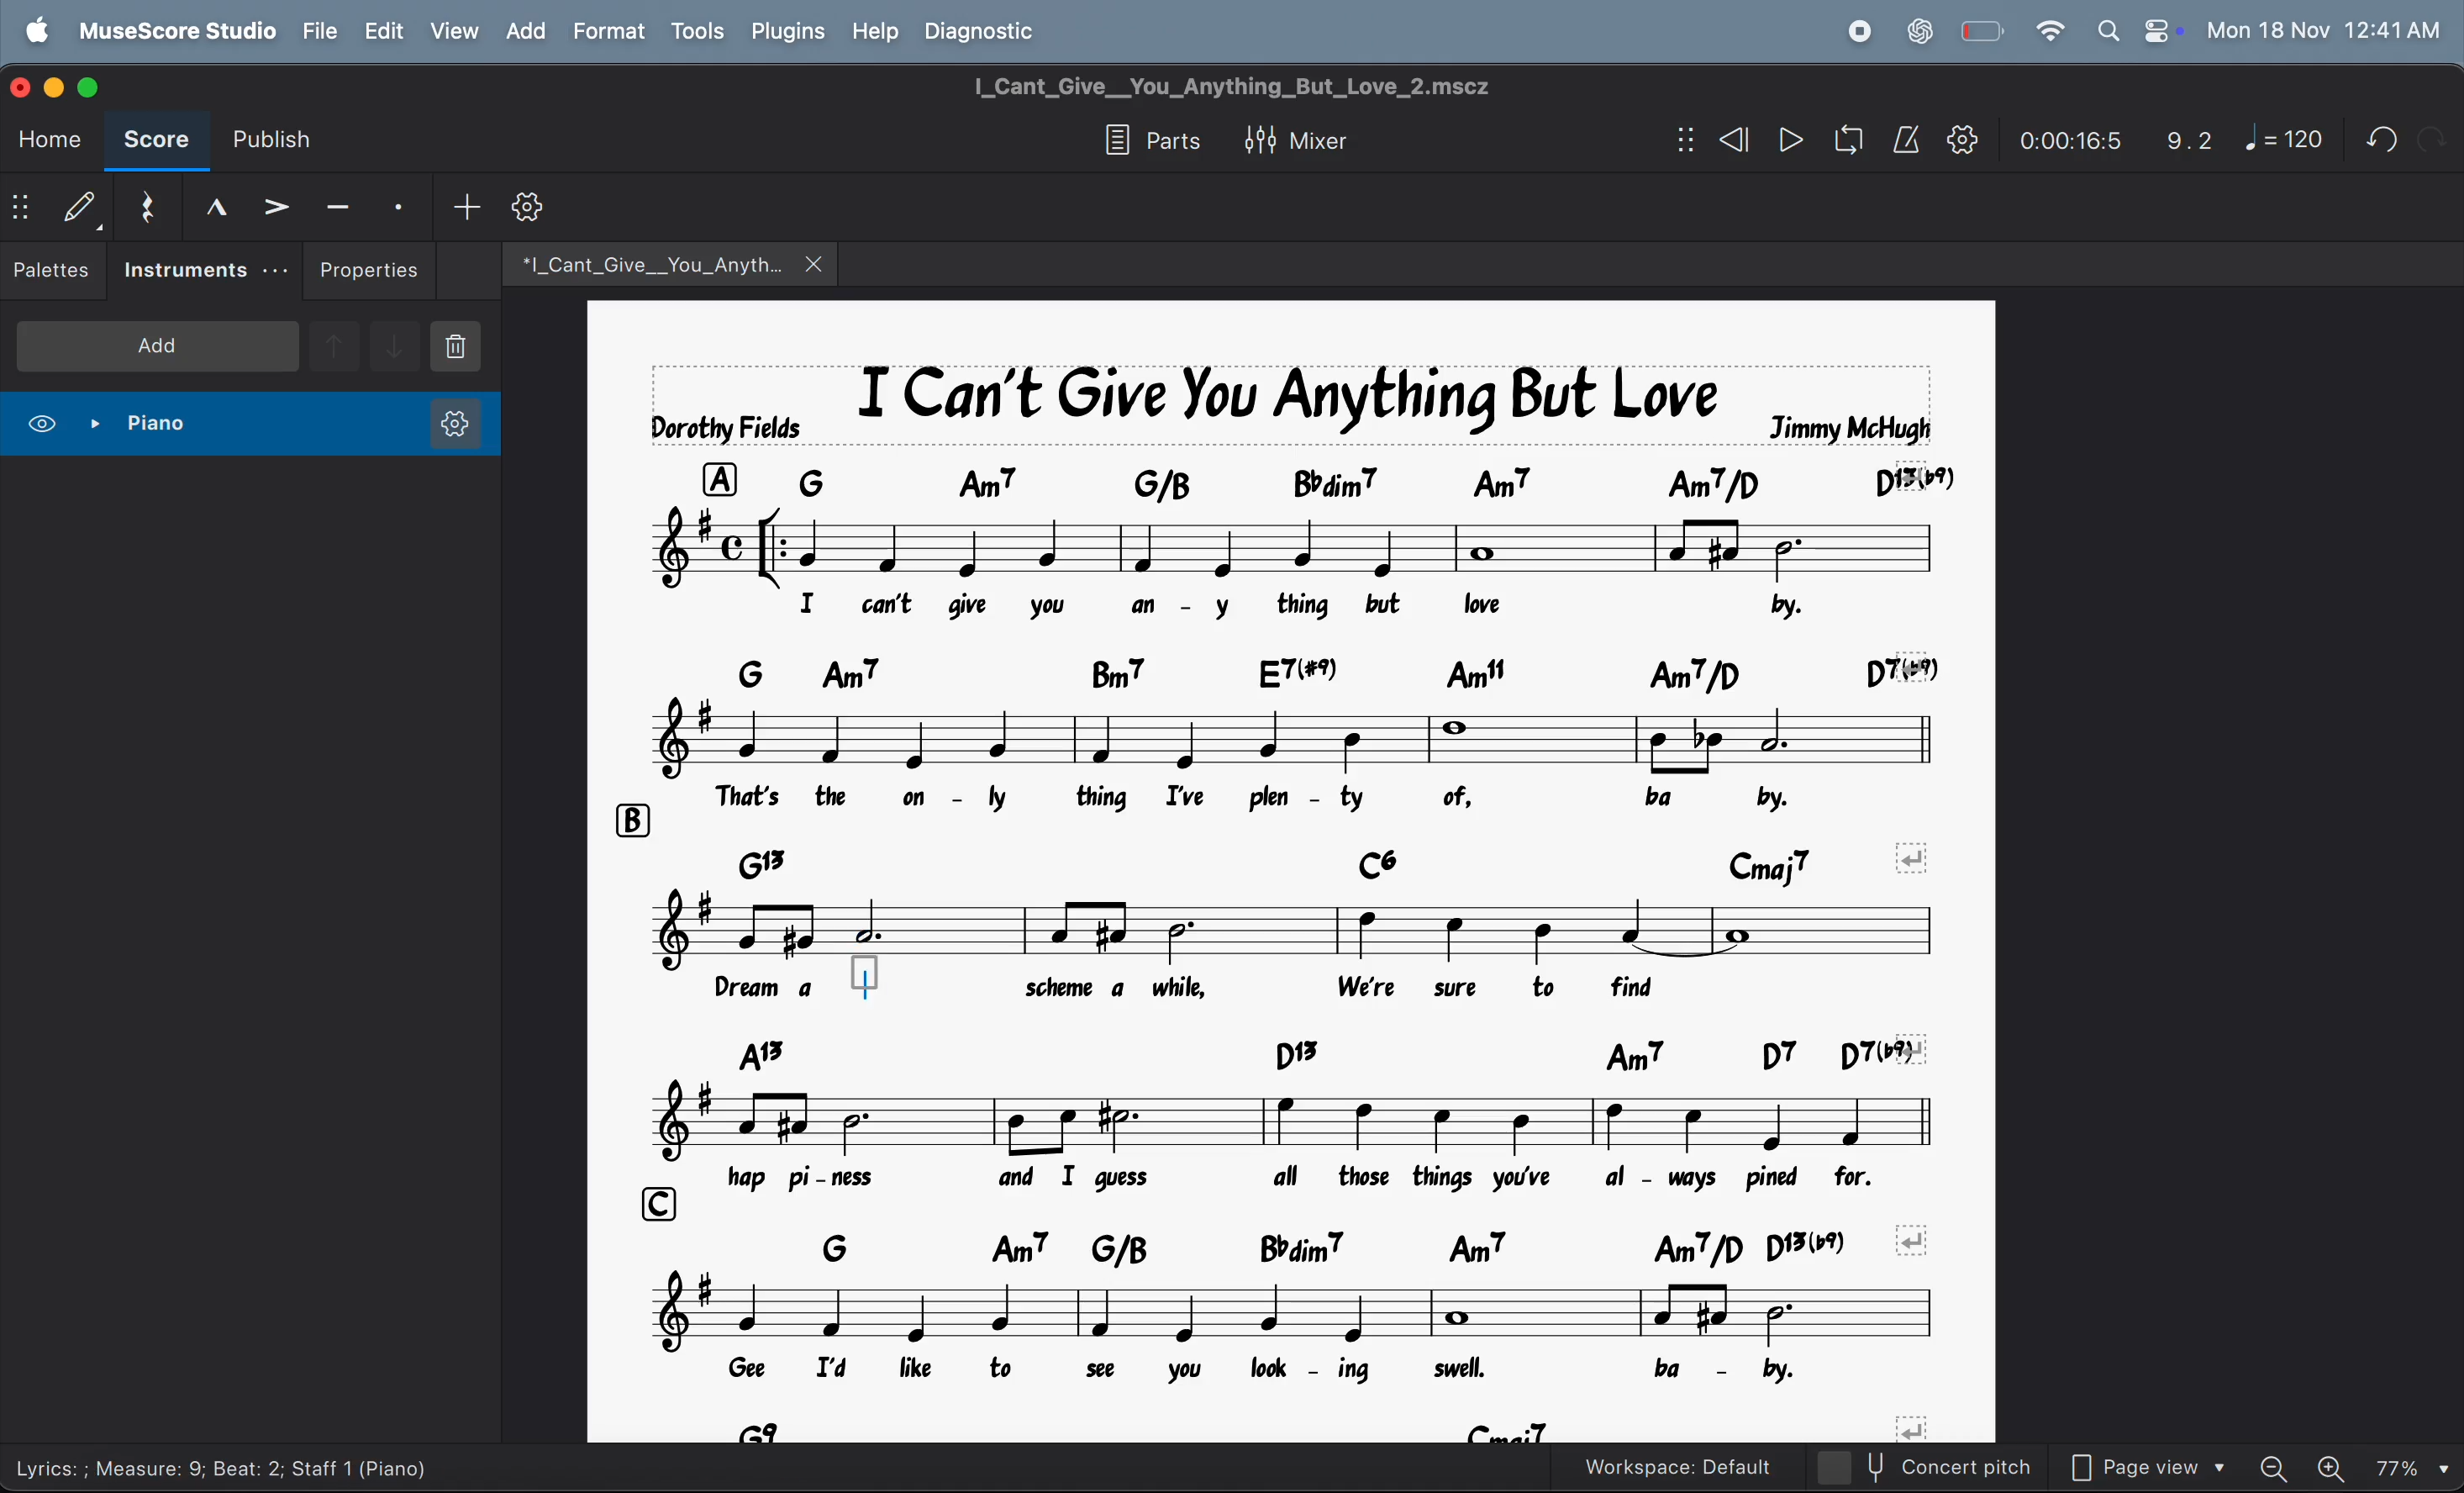 This screenshot has height=1493, width=2464. I want to click on notes, so click(1306, 1124).